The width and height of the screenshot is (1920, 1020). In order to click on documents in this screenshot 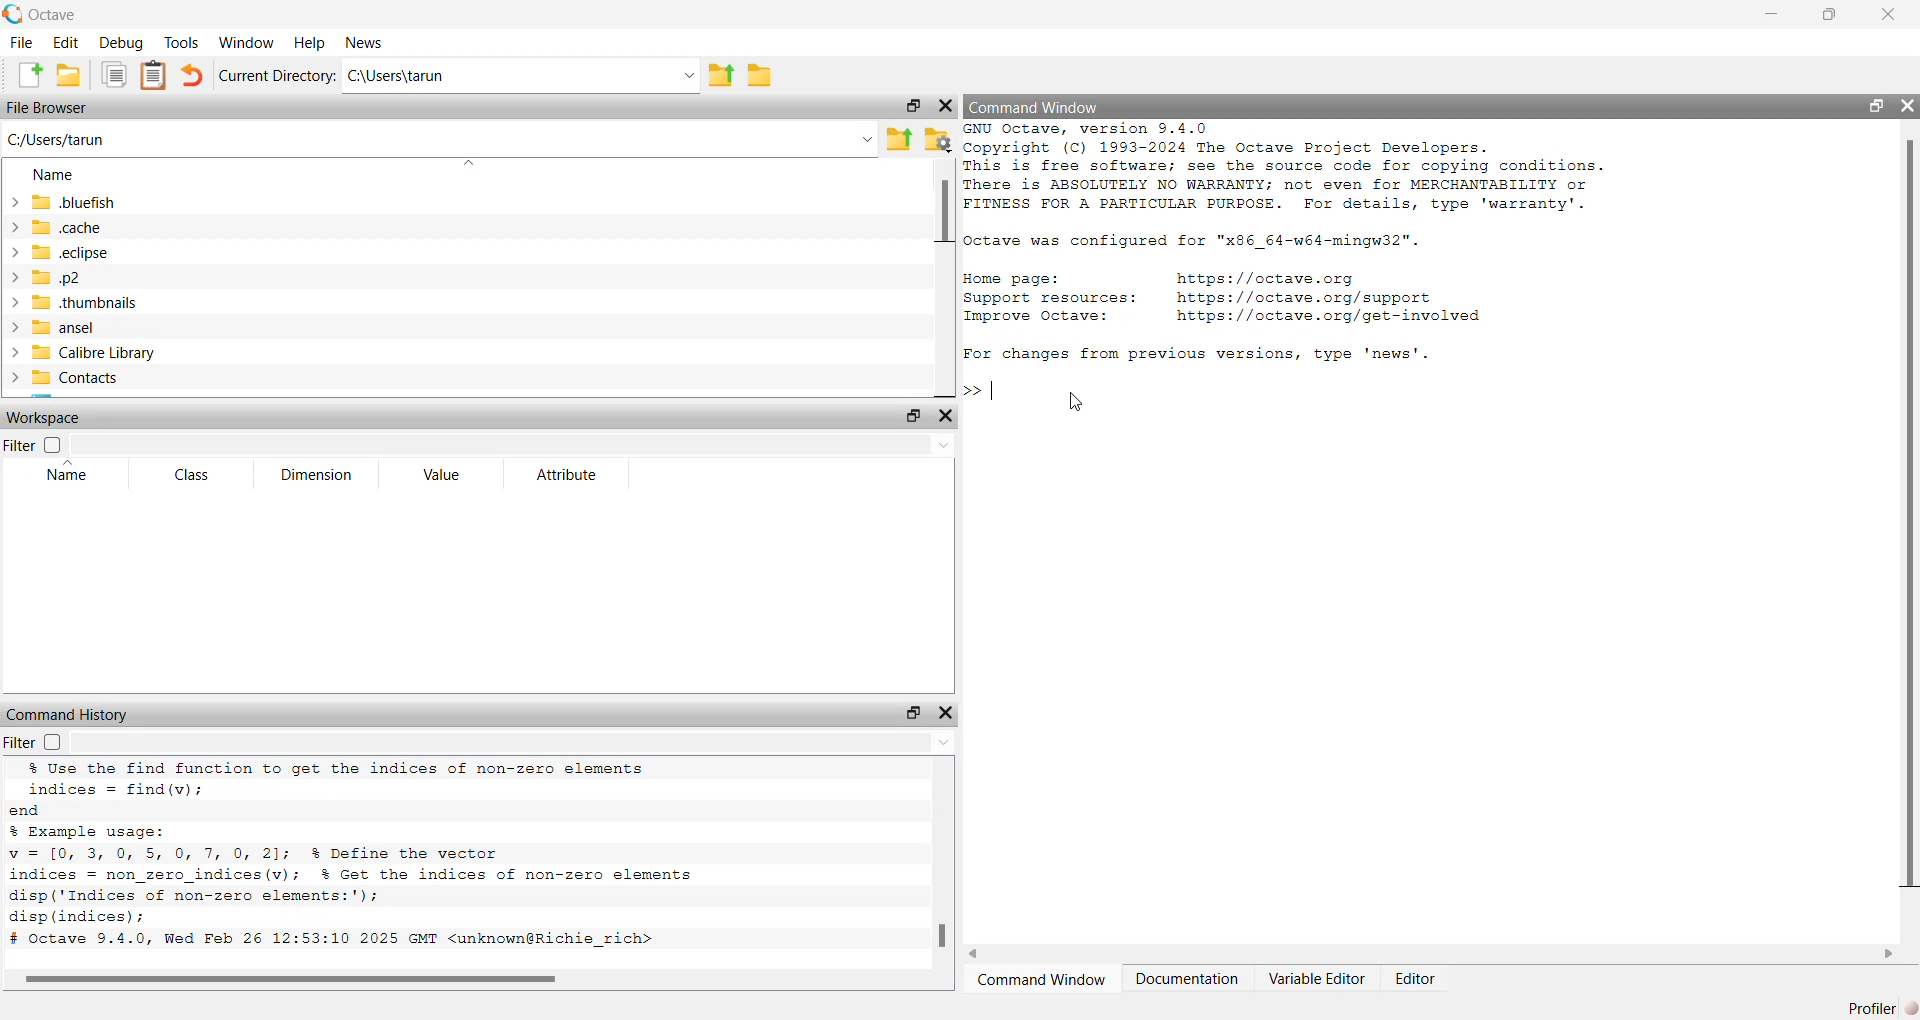, I will do `click(116, 79)`.